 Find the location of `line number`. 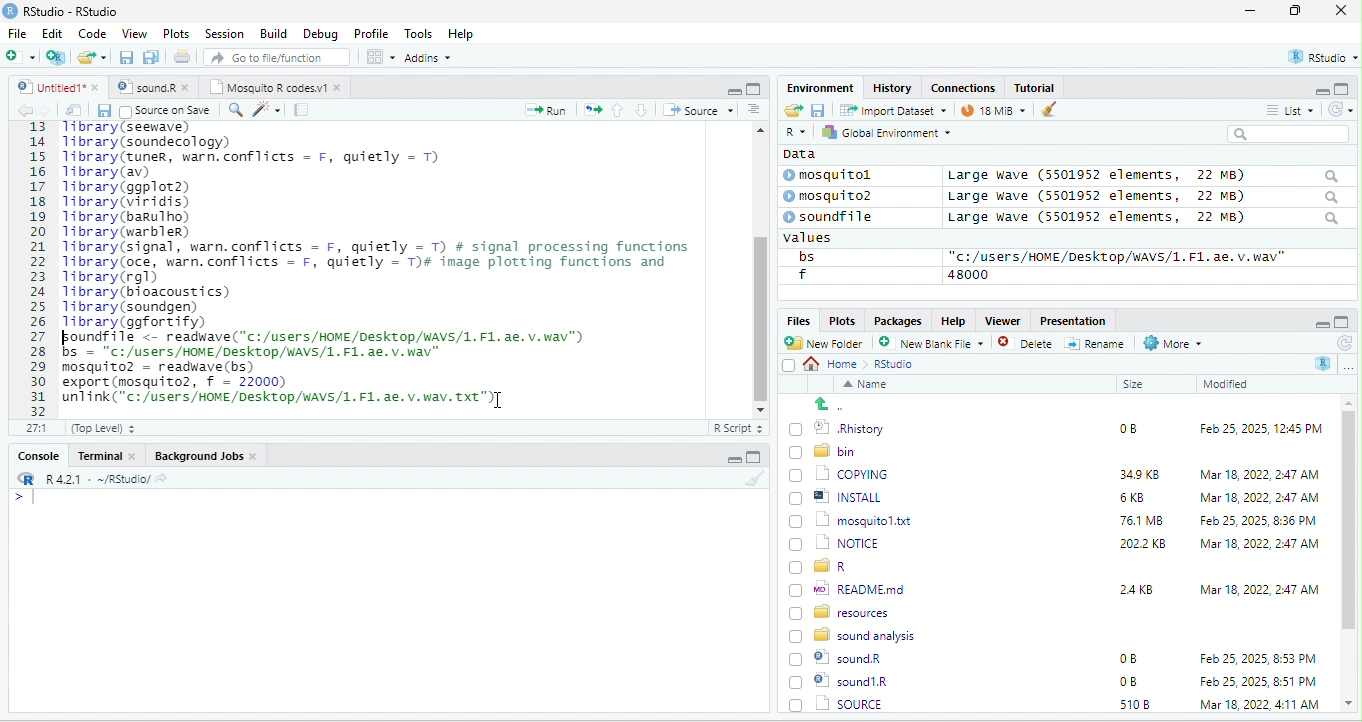

line number is located at coordinates (40, 268).